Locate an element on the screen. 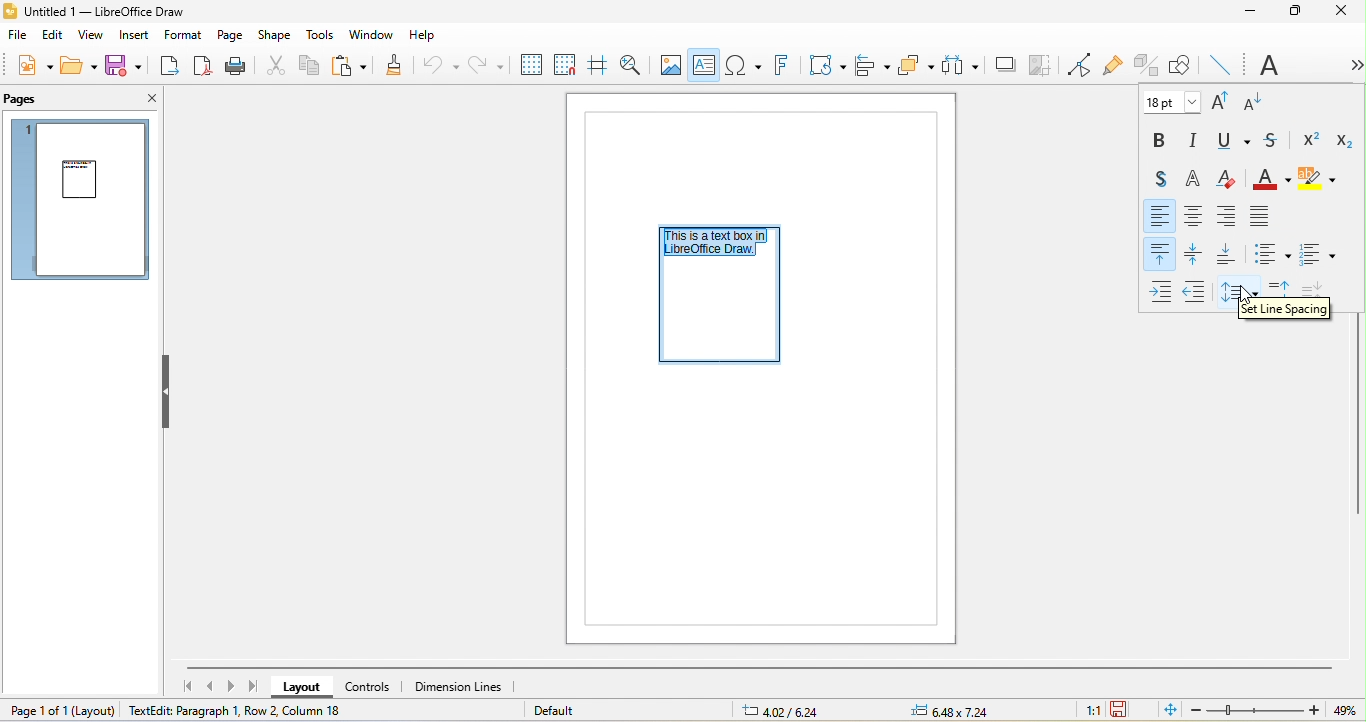 This screenshot has height=722, width=1366. align bottom is located at coordinates (1229, 254).